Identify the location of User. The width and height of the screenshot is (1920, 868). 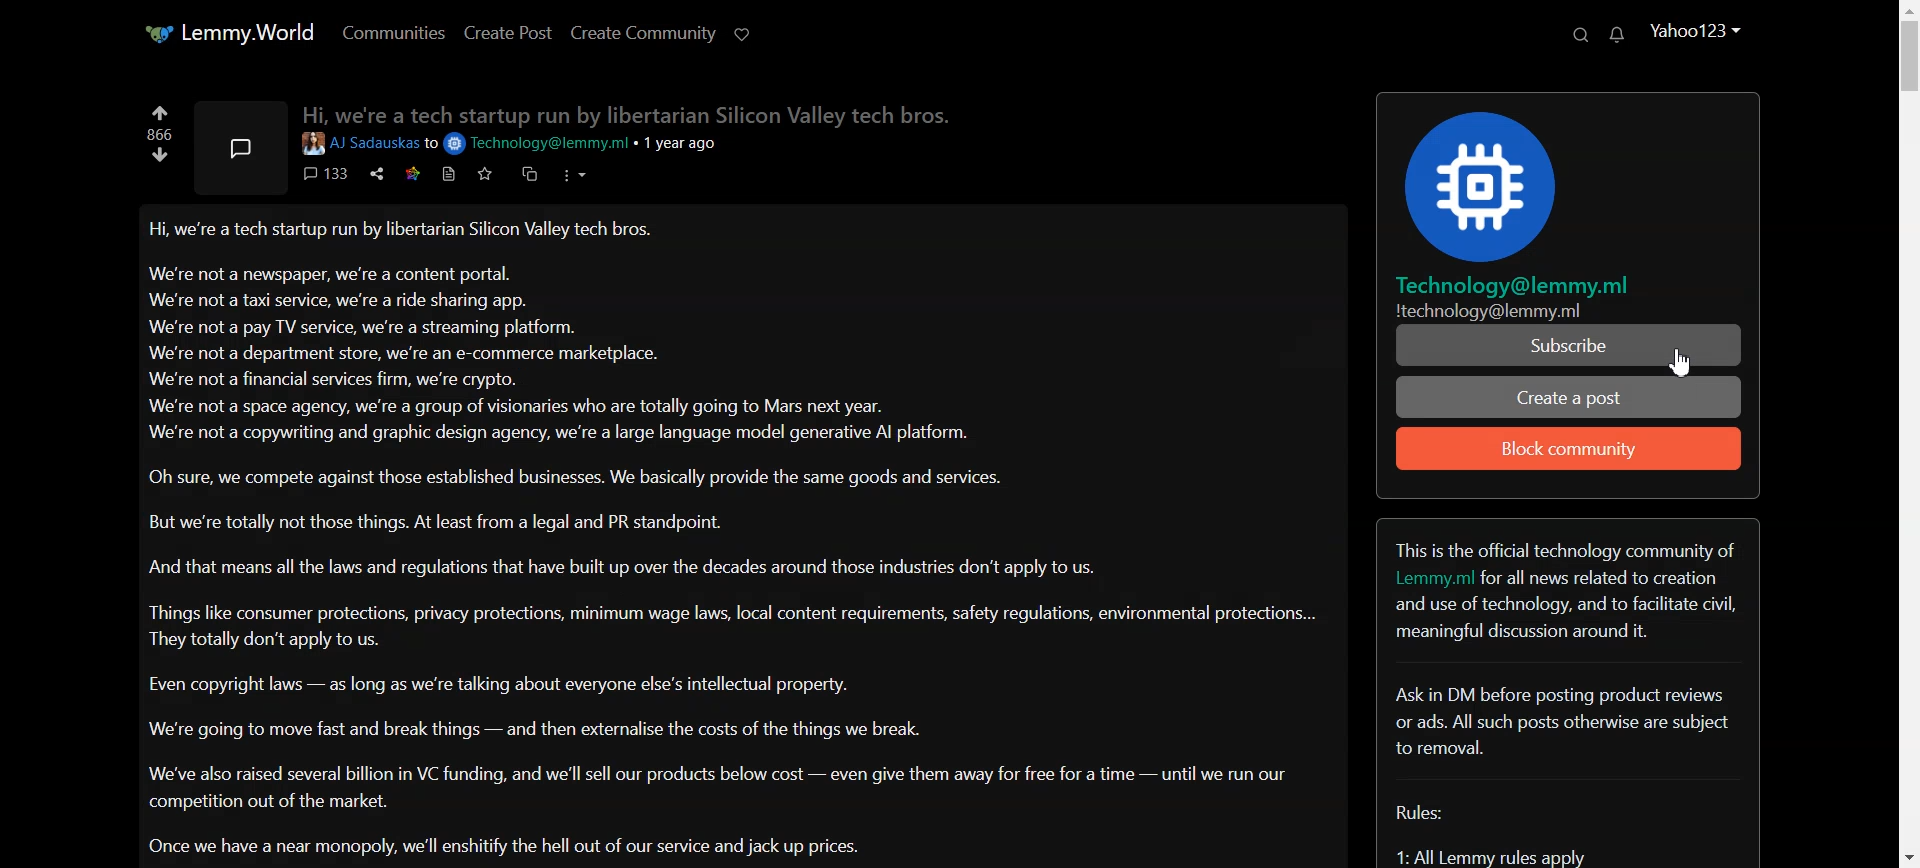
(360, 144).